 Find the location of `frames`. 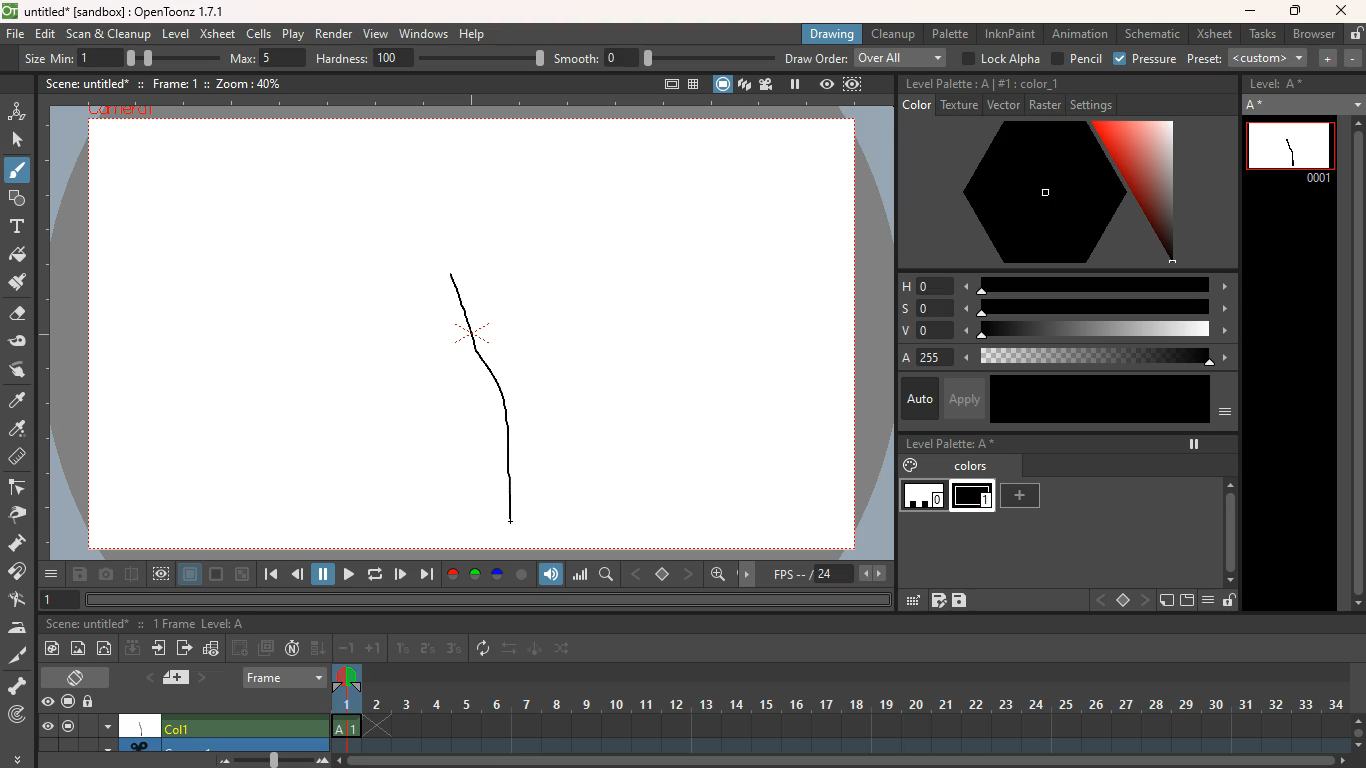

frames is located at coordinates (855, 707).